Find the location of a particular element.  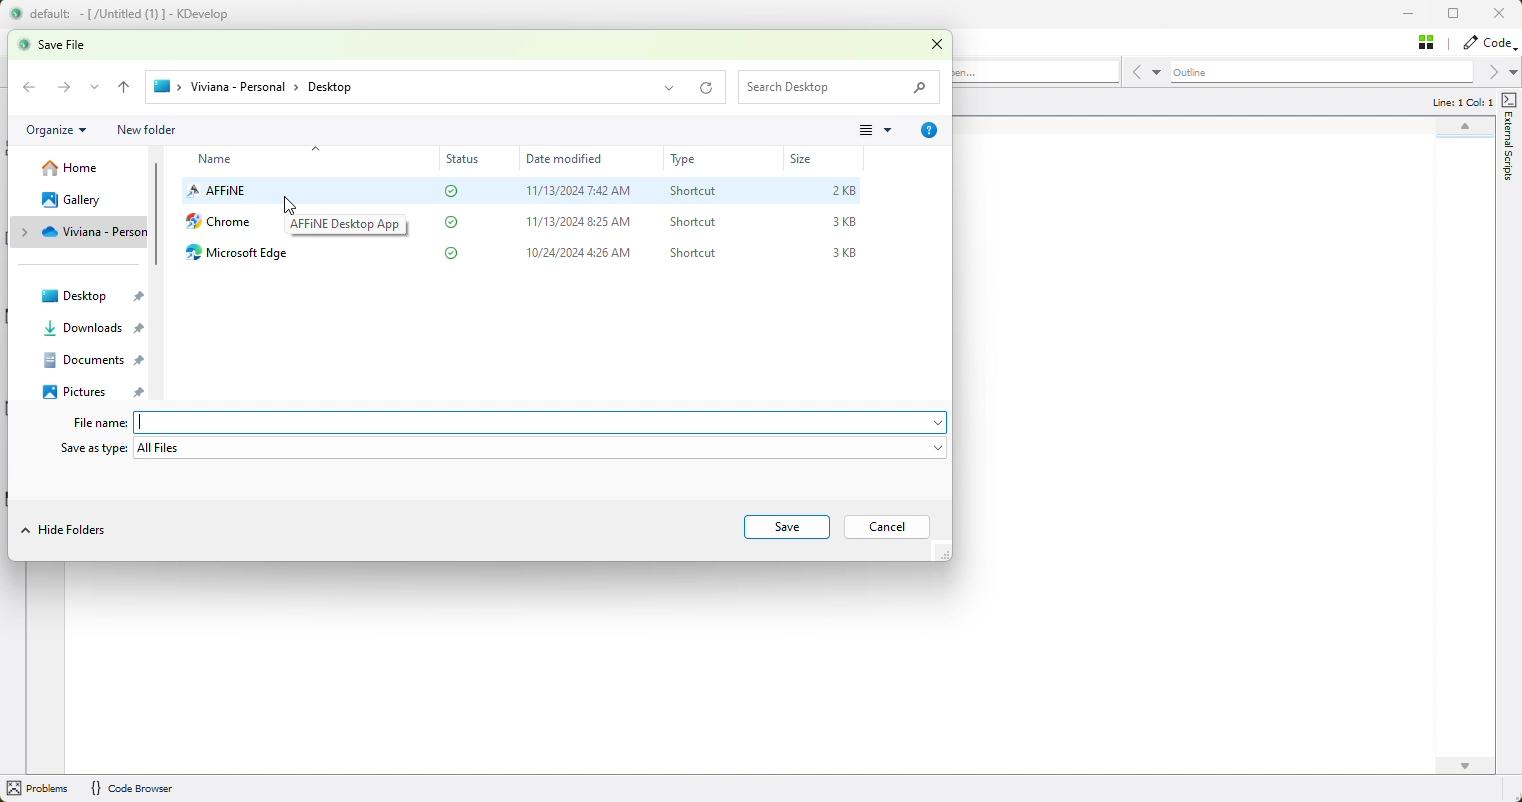

cursor is located at coordinates (293, 204).